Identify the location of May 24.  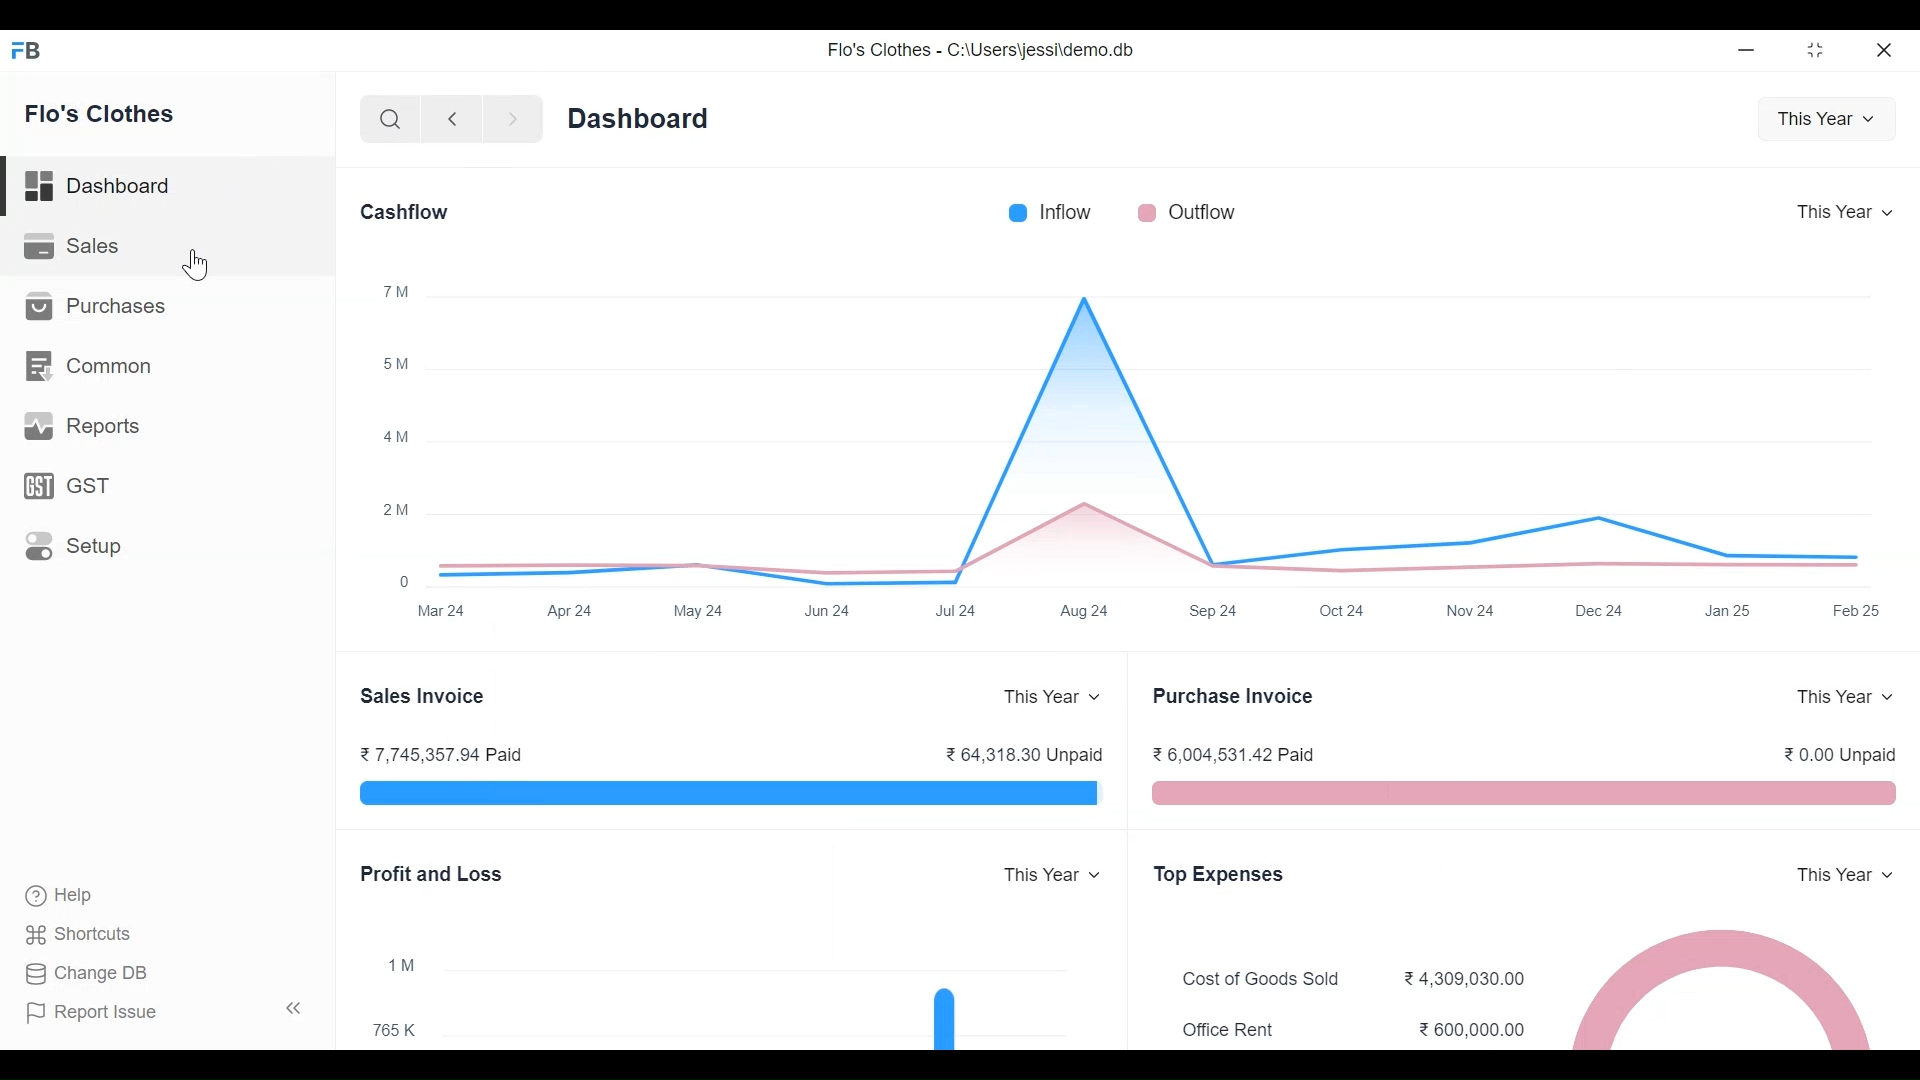
(704, 611).